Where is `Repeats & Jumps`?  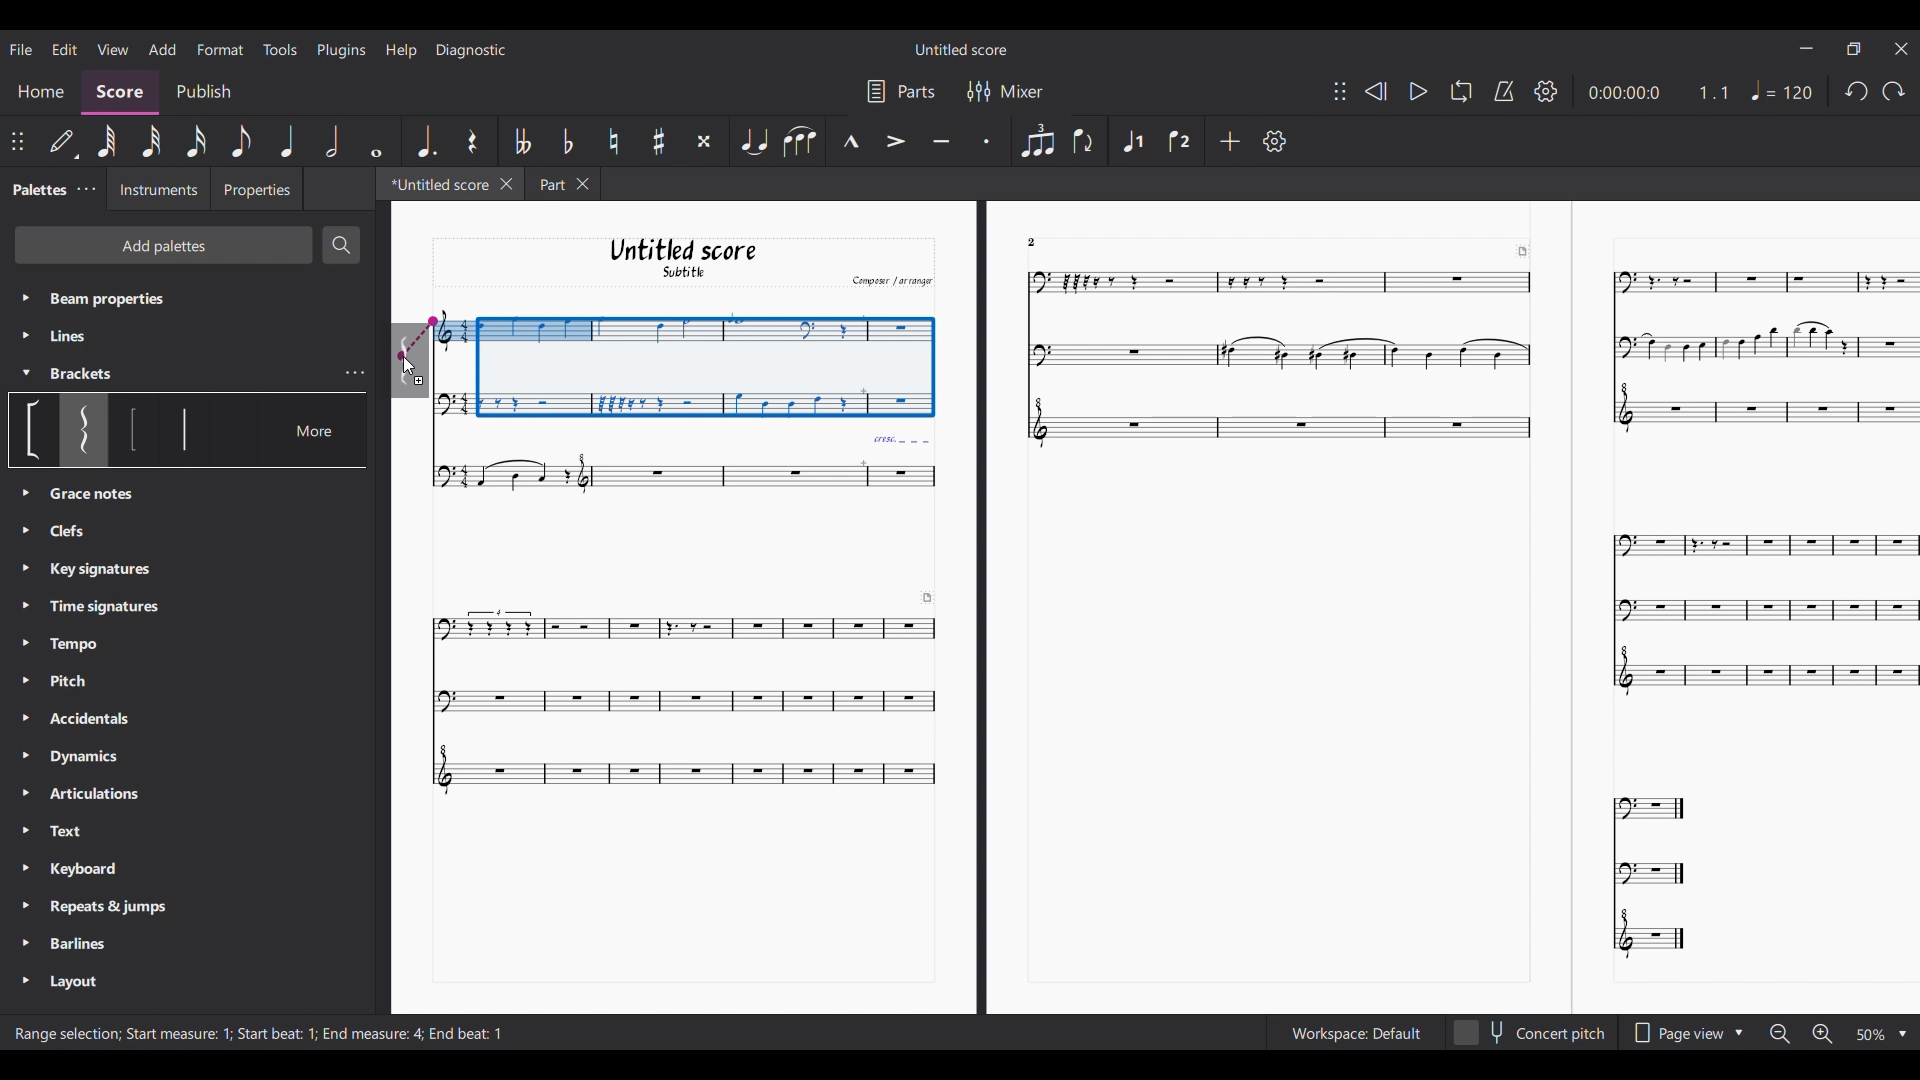
Repeats & Jumps is located at coordinates (108, 906).